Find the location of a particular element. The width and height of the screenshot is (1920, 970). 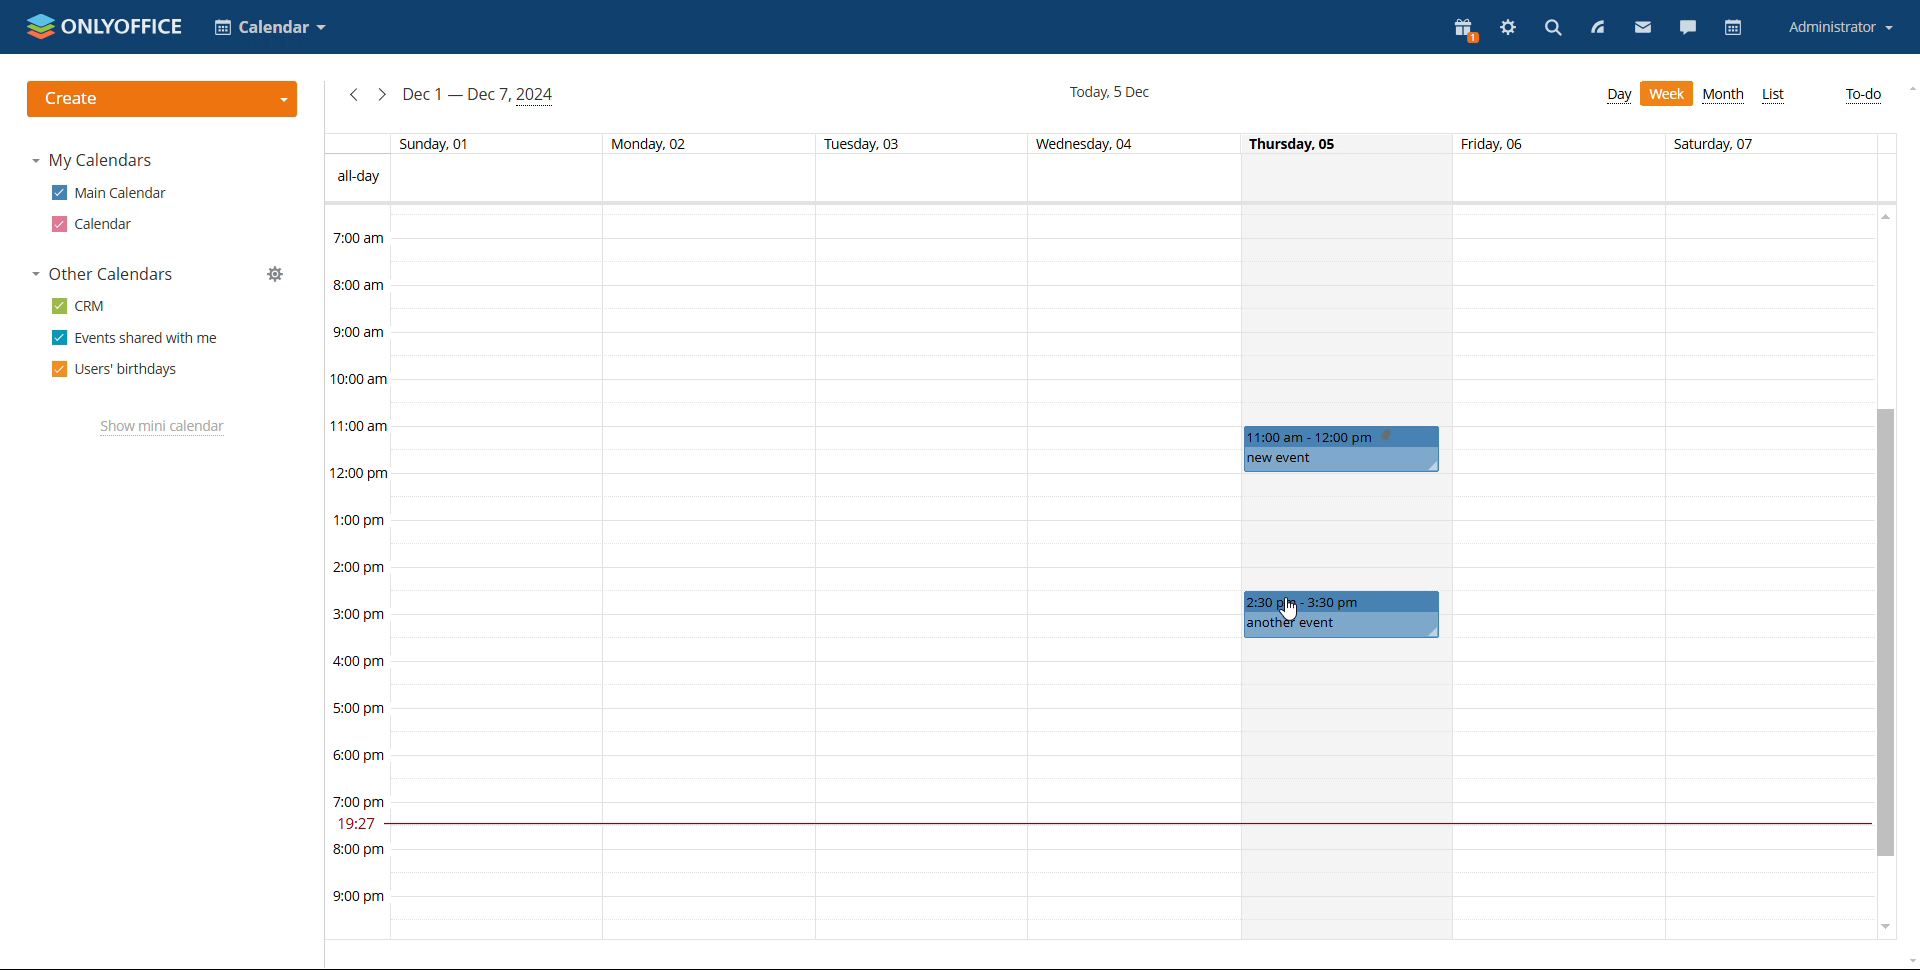

10:00 am is located at coordinates (354, 379).